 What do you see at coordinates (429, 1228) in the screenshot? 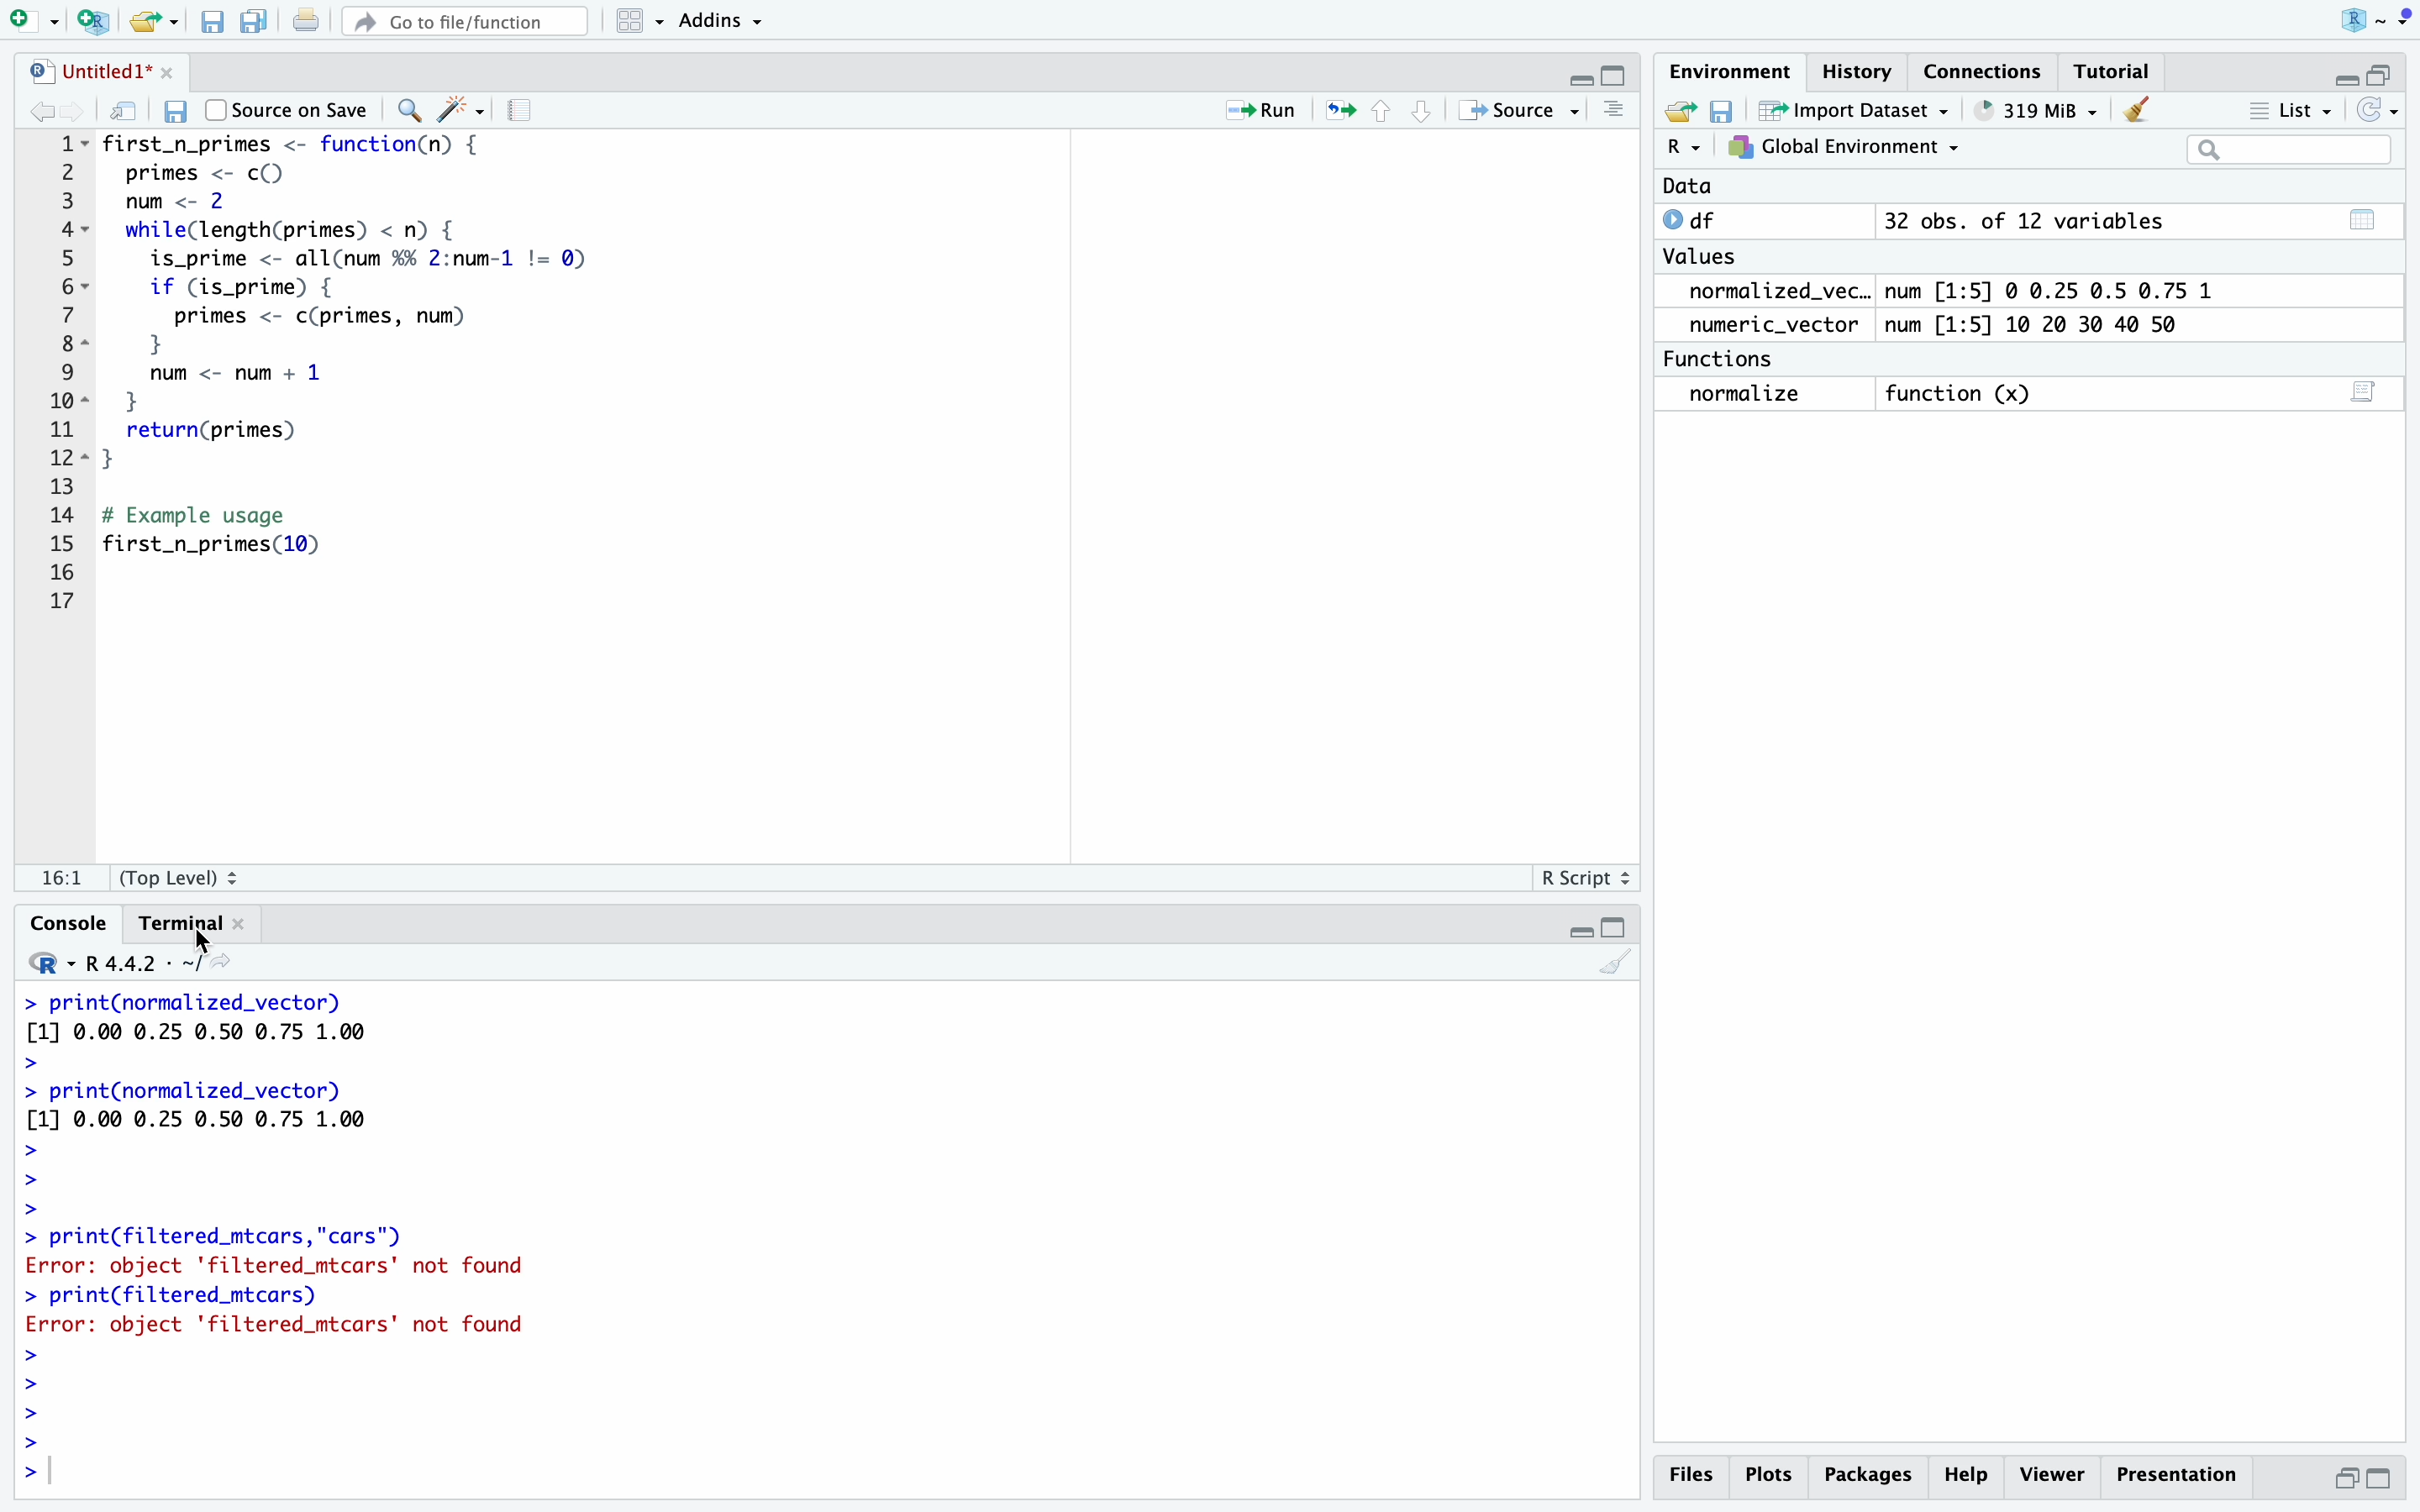
I see `> print(normalized_vector)

[1] 0.00 0.25 0.50 0.75 1.00

>

> print(normalized_vector)

[1] 0.00 0.25 0.50 0.75 1.00

>

>

>

> print(filtered_mtcars,"cars")

Error: object 'filtered_mtcars' not found
> print(filtered_mtcars)

Error: object 'filtered_mtcars' not found
>

>

>

>

>` at bounding box center [429, 1228].